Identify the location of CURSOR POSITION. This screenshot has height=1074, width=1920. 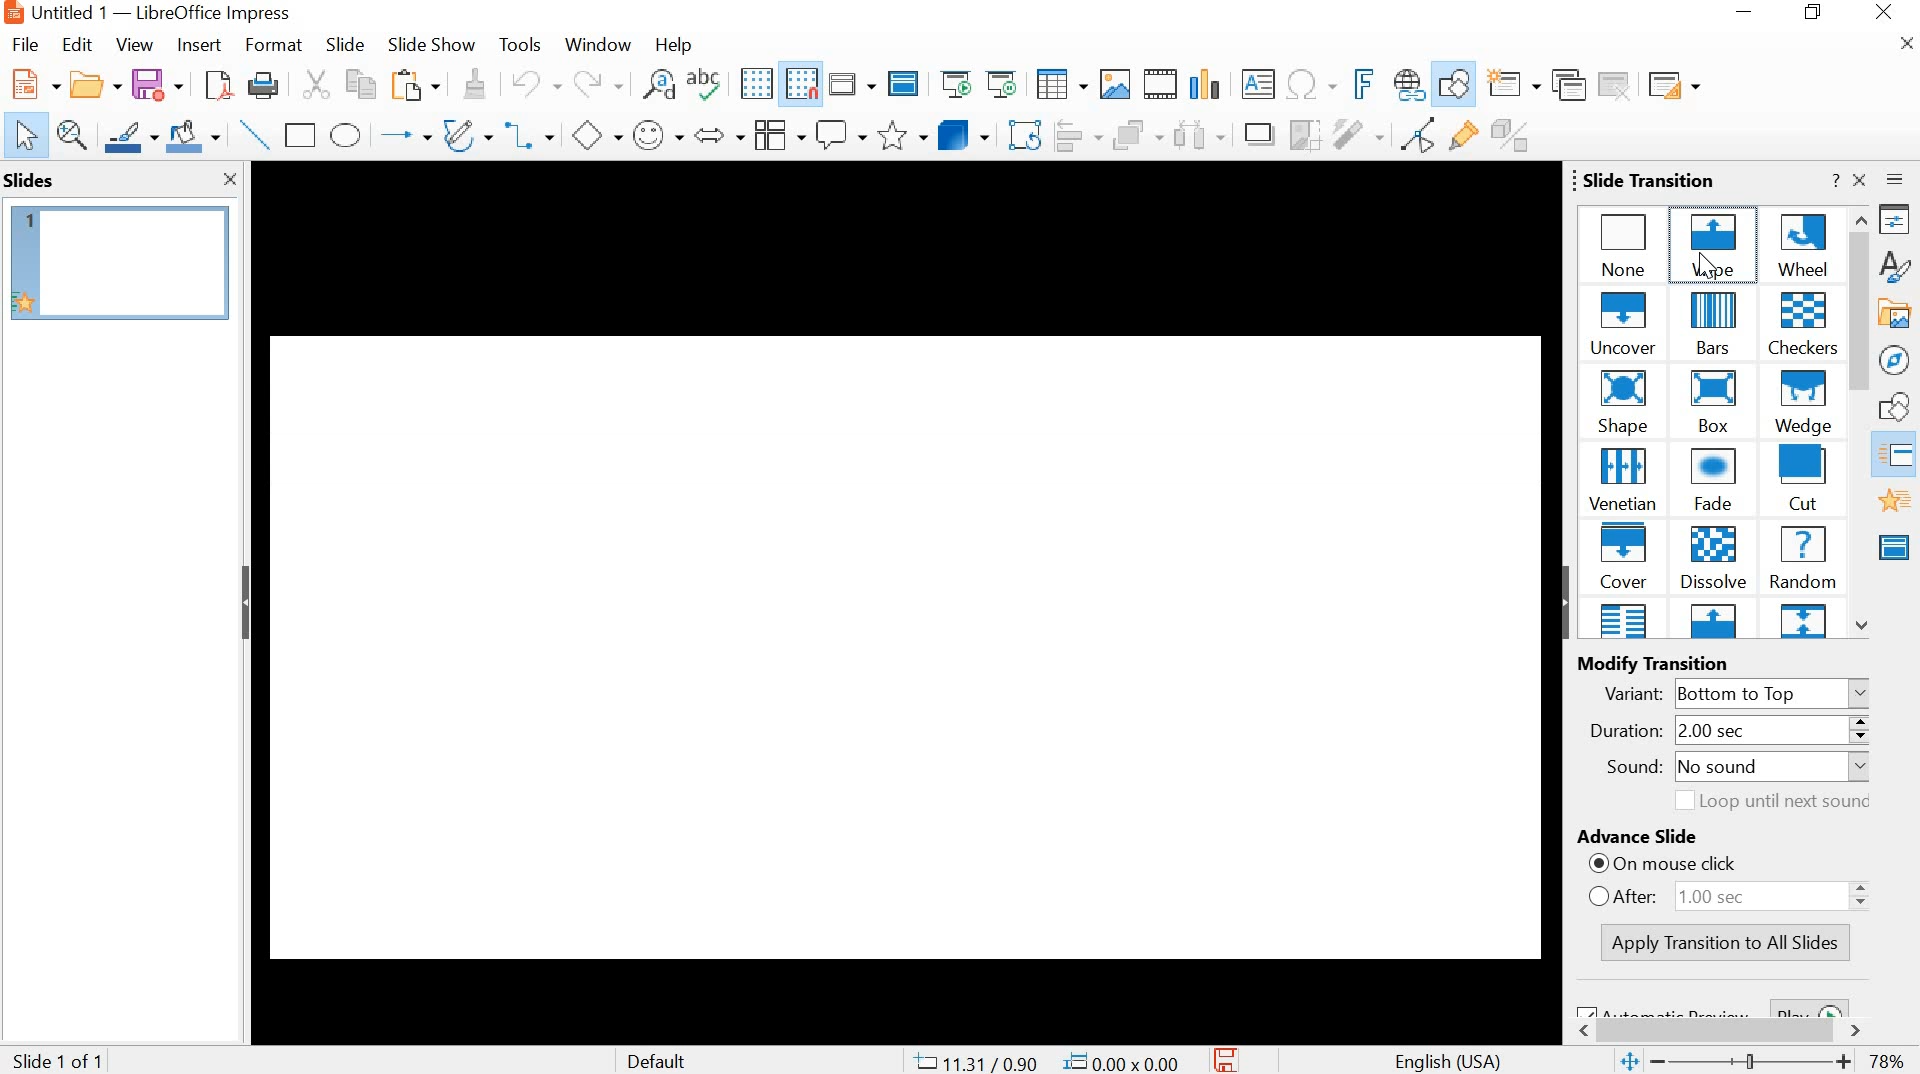
(1712, 266).